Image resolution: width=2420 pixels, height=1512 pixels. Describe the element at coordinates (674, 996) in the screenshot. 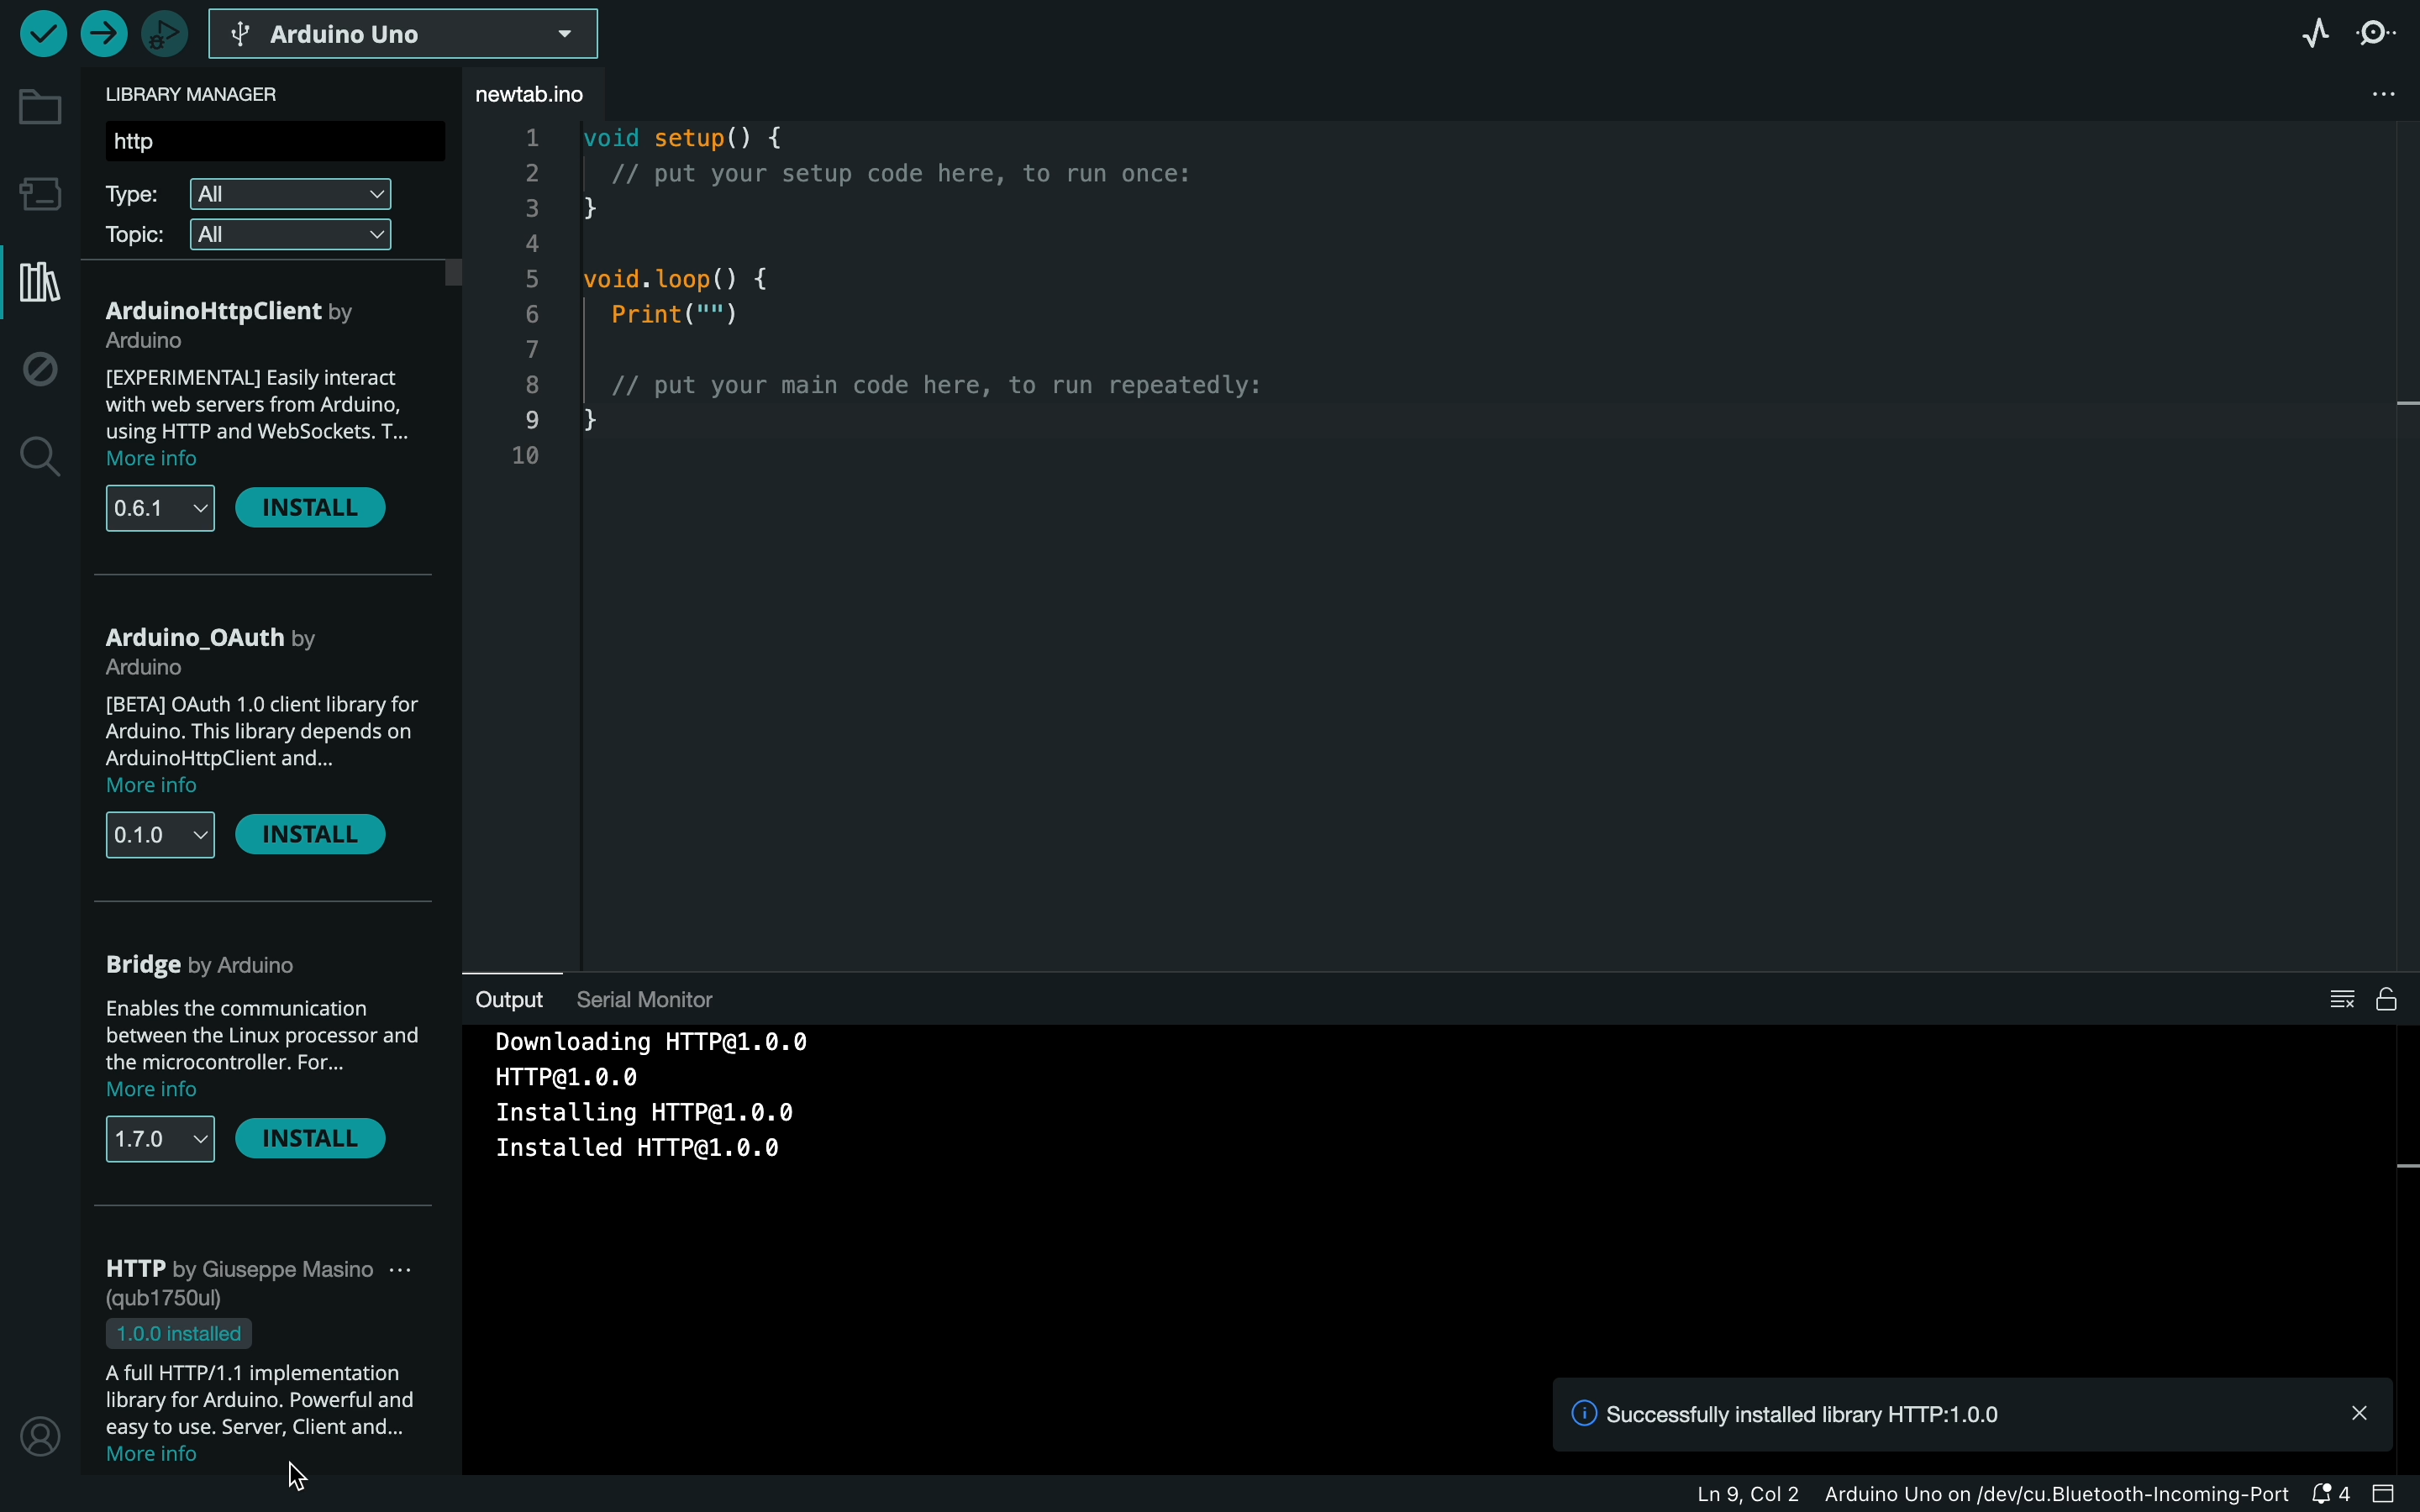

I see `serial monitor` at that location.